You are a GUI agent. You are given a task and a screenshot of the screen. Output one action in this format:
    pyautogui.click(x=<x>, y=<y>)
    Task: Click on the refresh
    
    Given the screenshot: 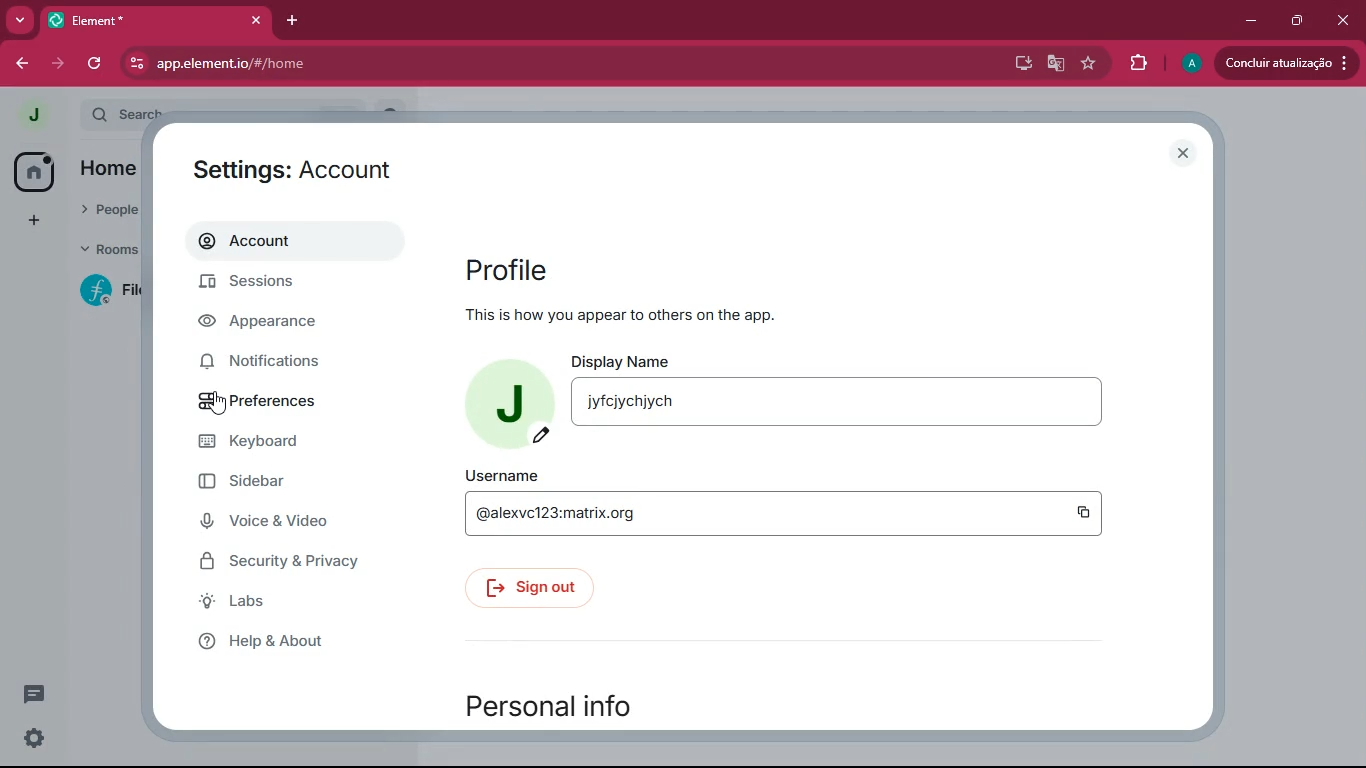 What is the action you would take?
    pyautogui.click(x=94, y=65)
    